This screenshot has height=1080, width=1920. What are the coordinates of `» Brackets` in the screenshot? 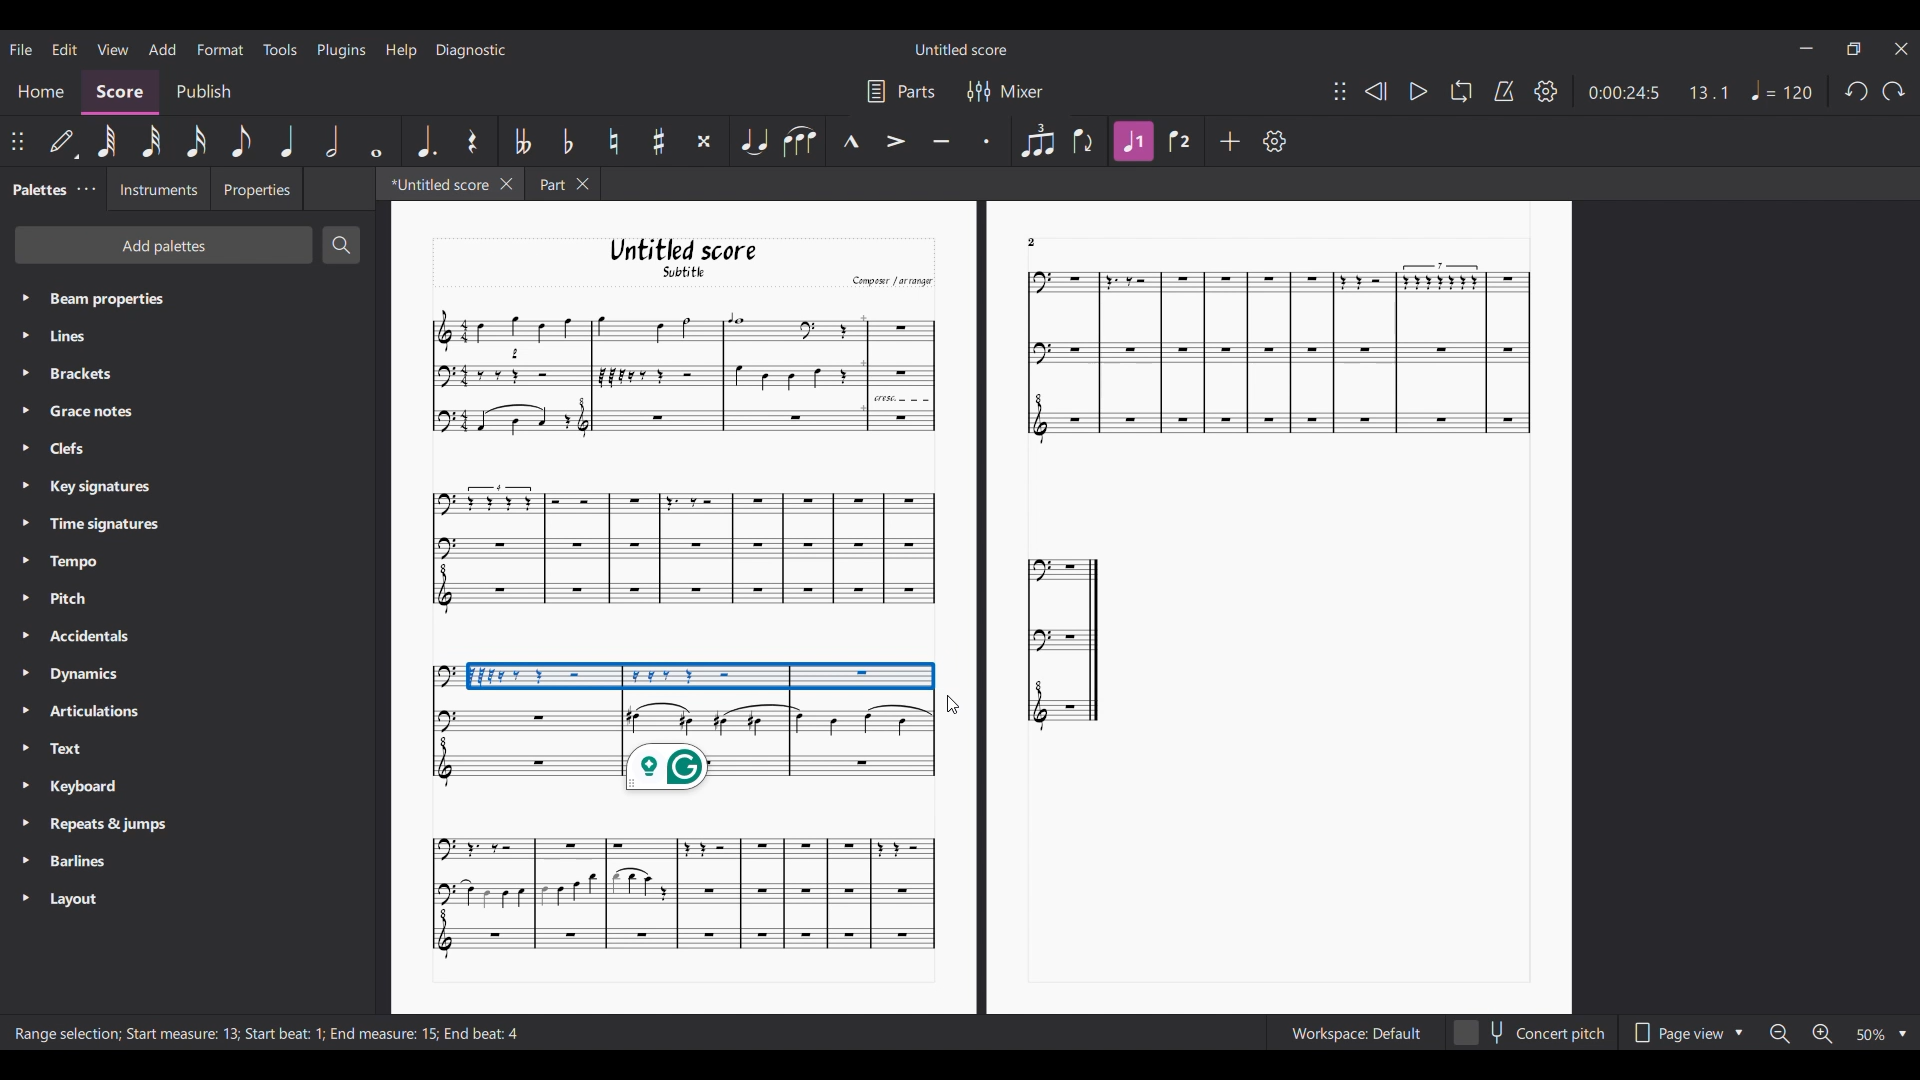 It's located at (77, 376).